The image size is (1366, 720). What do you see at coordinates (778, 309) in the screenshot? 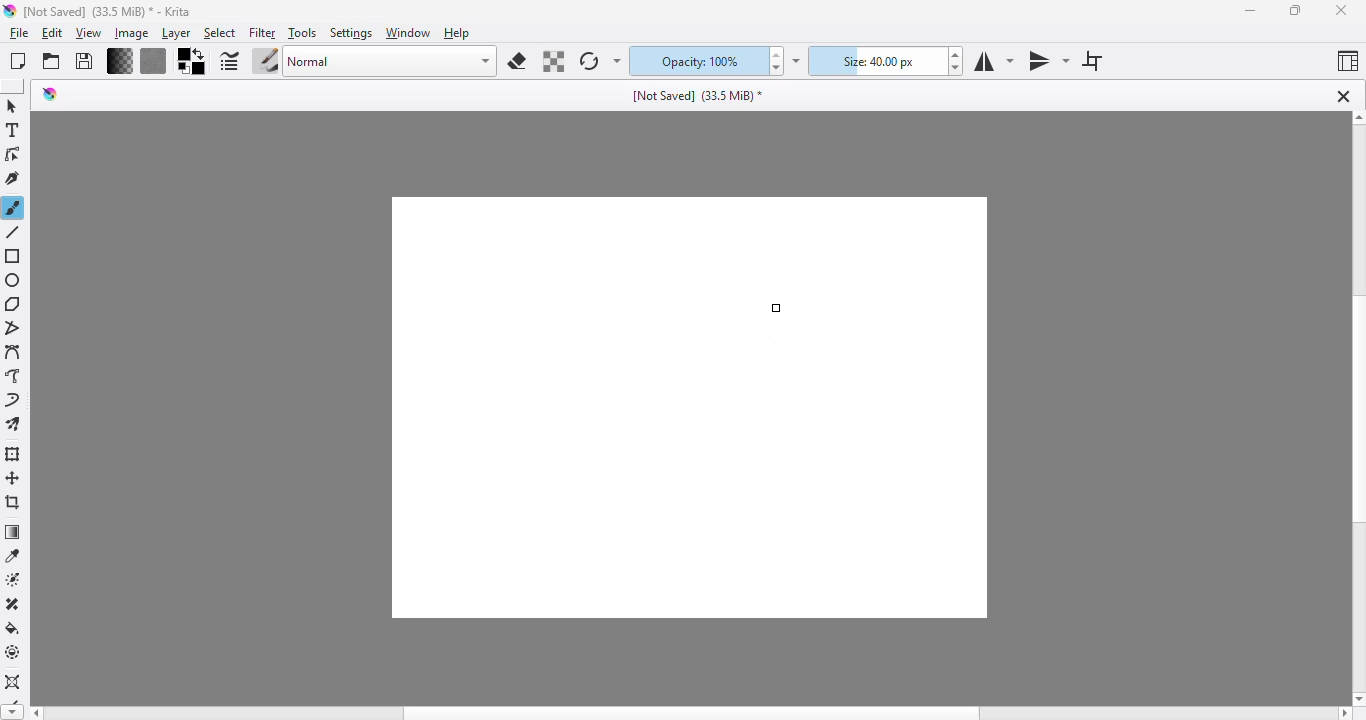
I see `cursor` at bounding box center [778, 309].